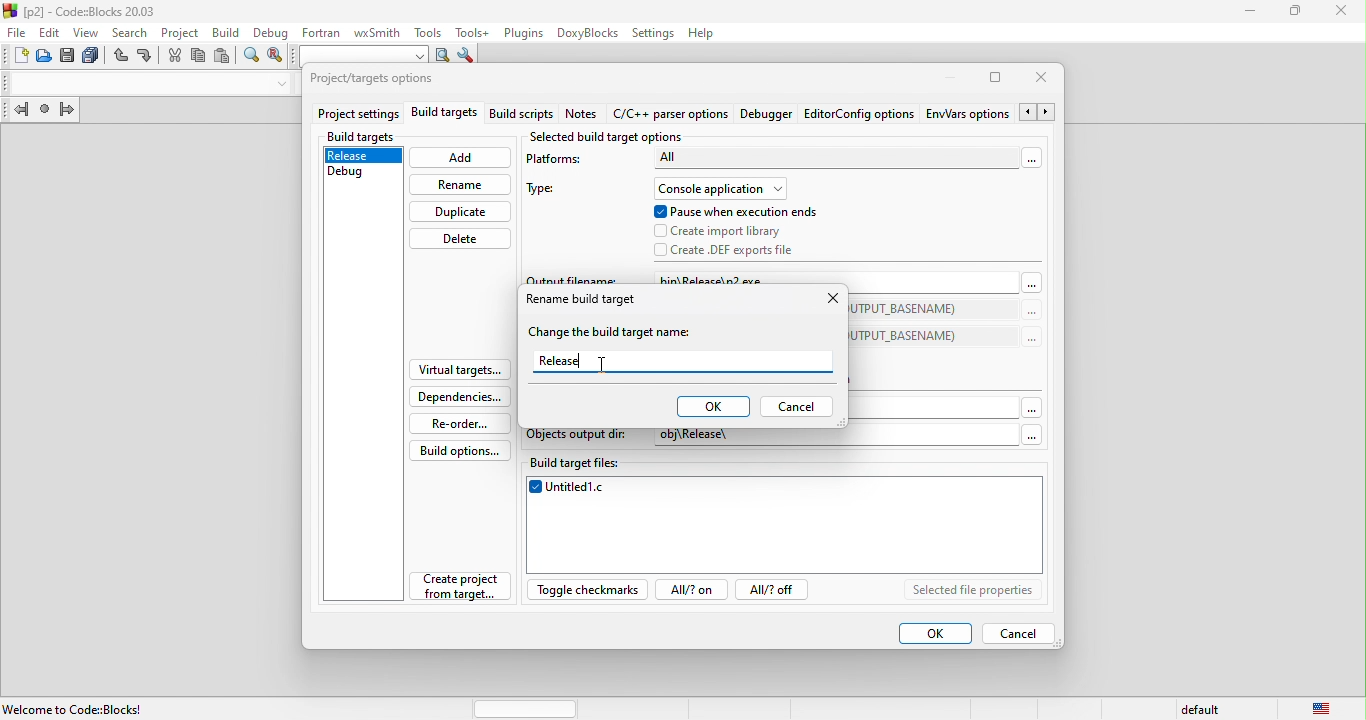 The image size is (1366, 720). I want to click on welcome to code blocks, so click(81, 707).